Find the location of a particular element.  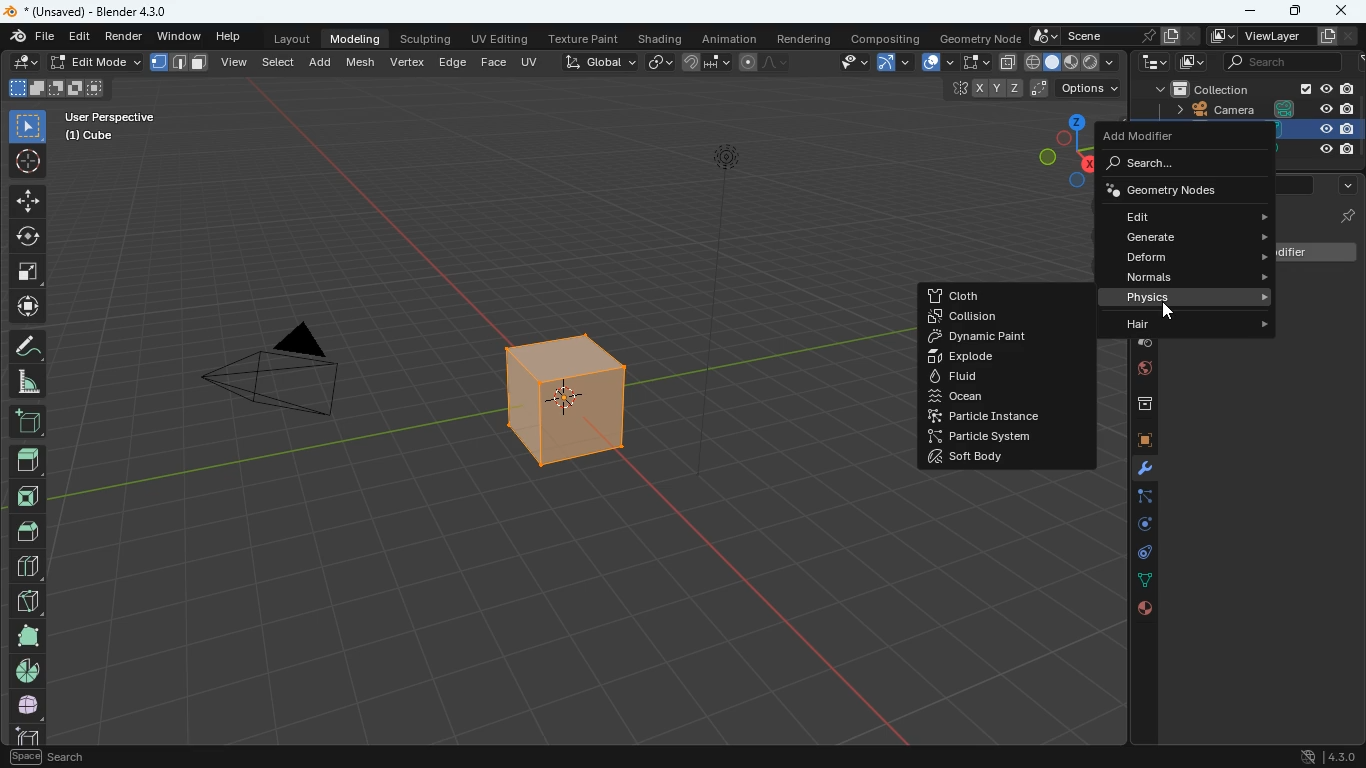

edit is located at coordinates (23, 61).